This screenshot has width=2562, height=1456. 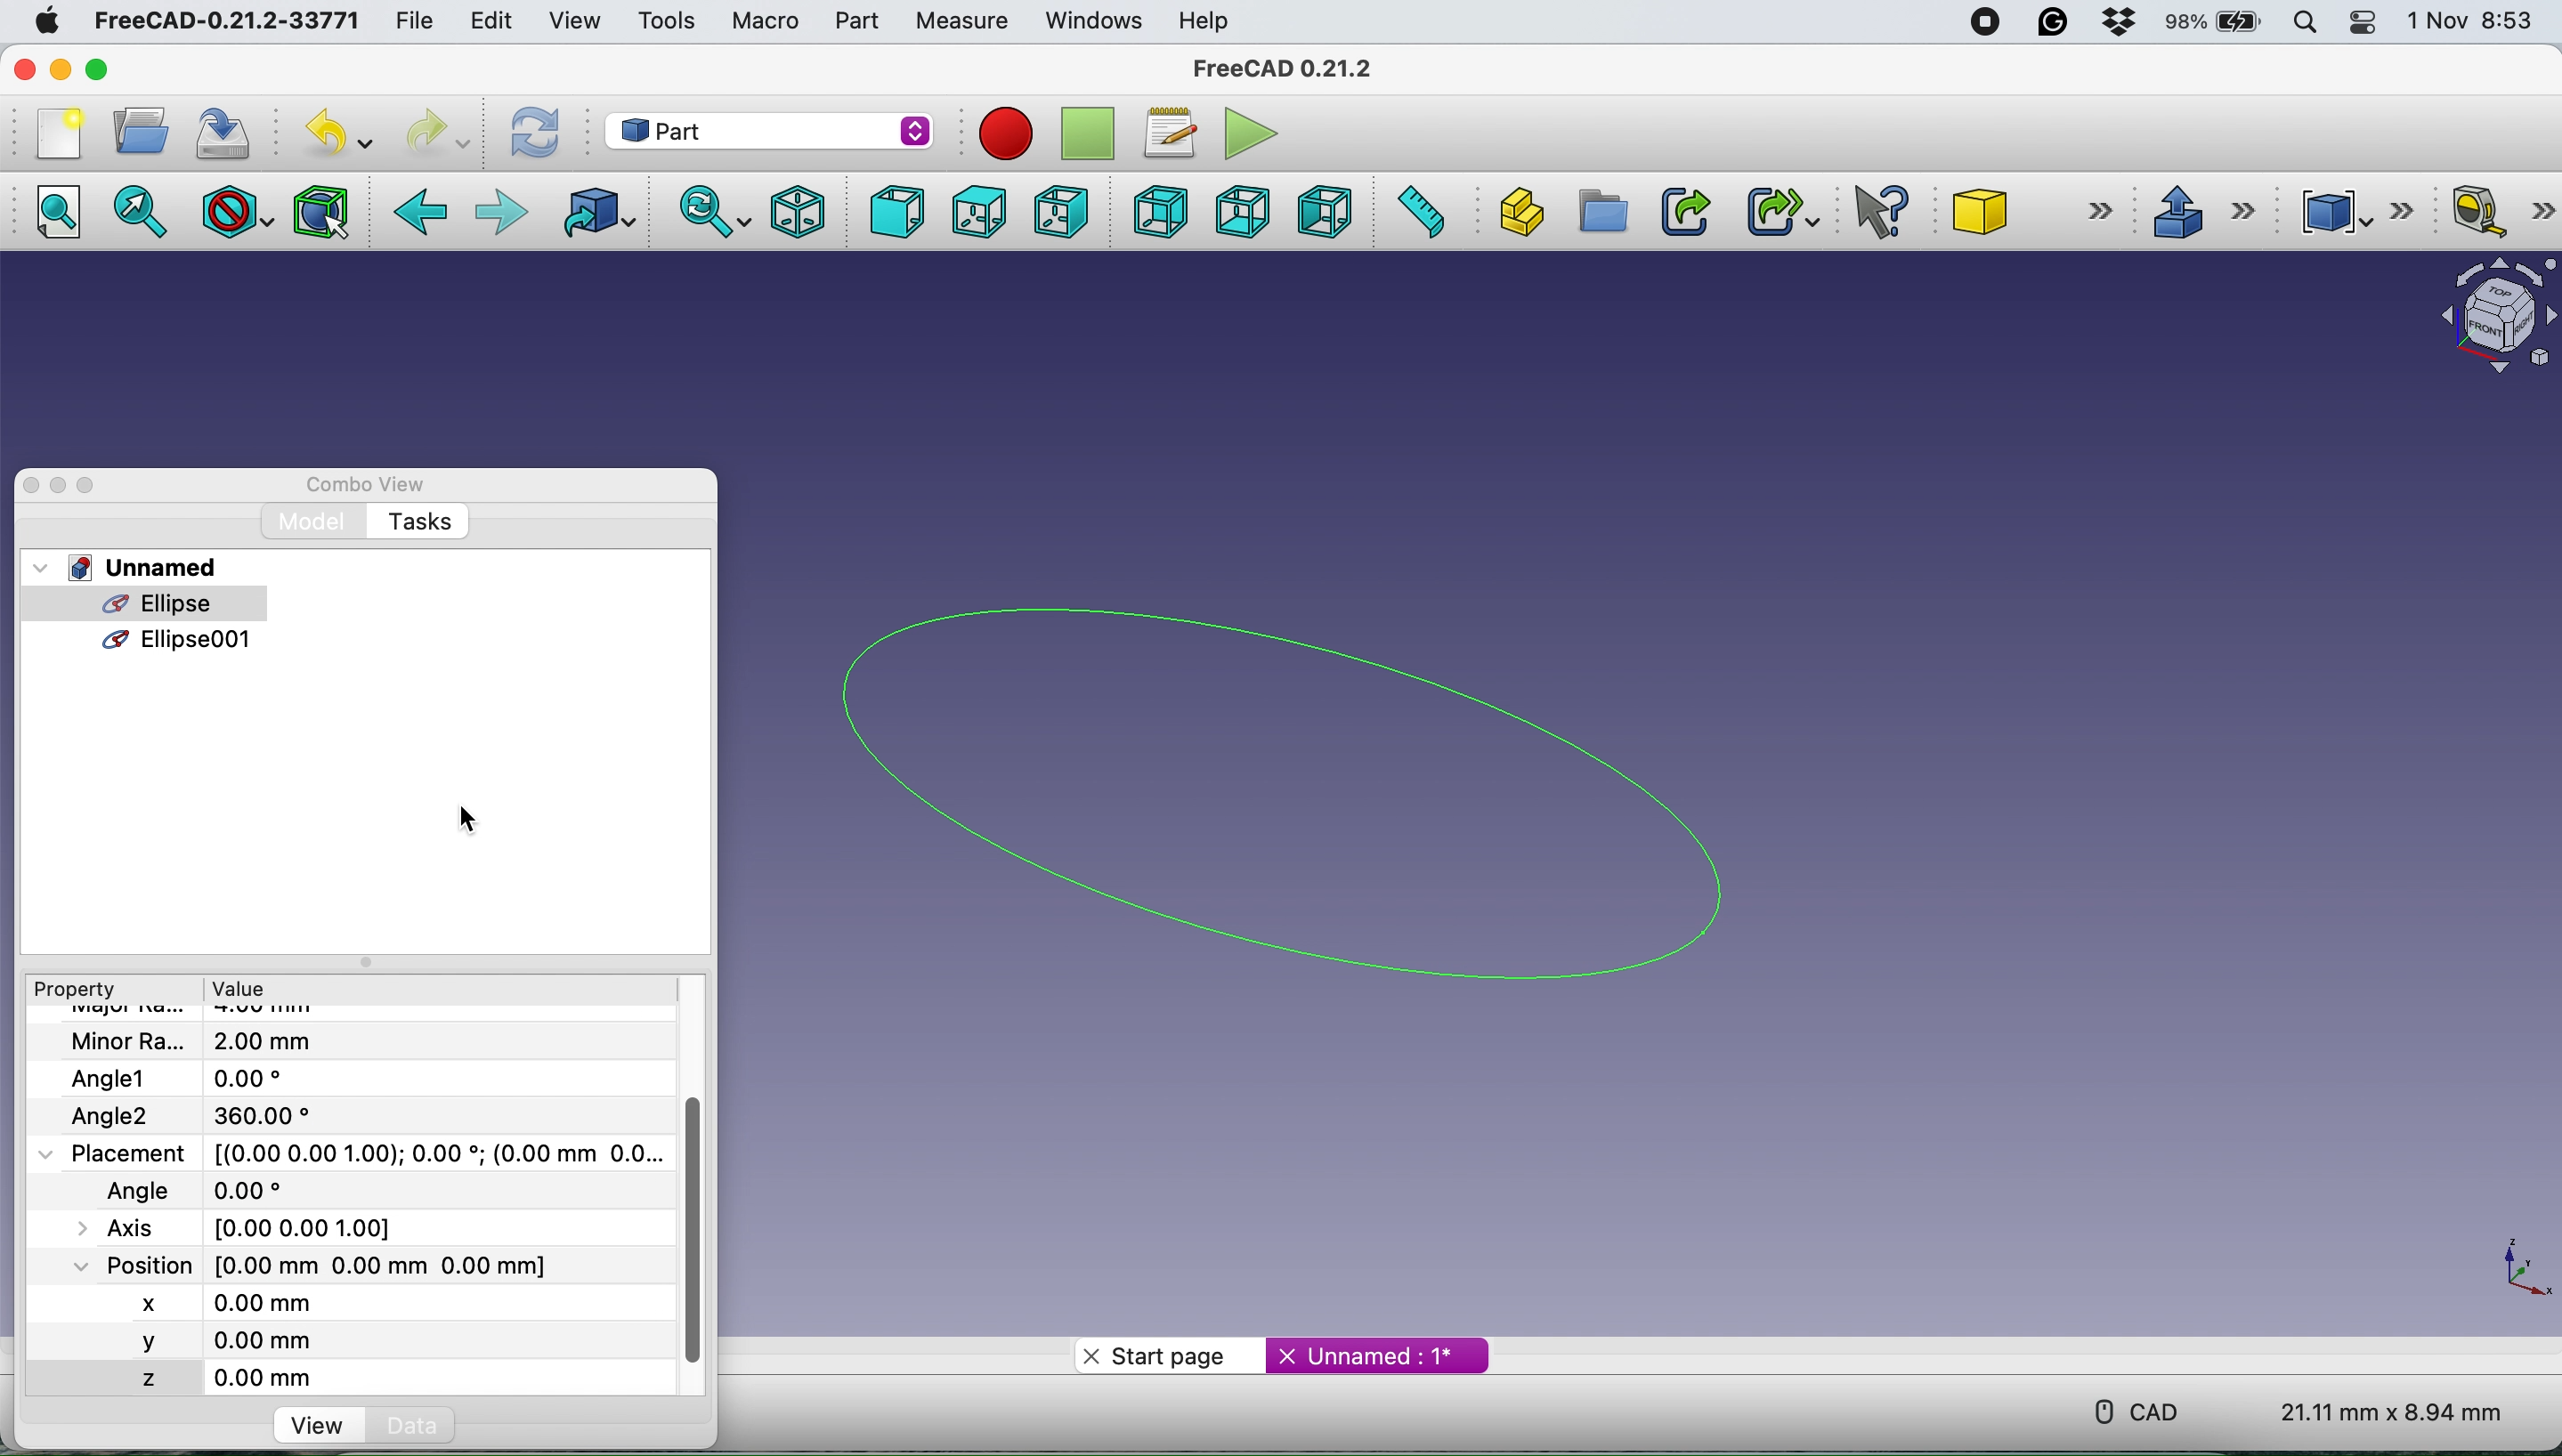 I want to click on spotlight search, so click(x=2306, y=25).